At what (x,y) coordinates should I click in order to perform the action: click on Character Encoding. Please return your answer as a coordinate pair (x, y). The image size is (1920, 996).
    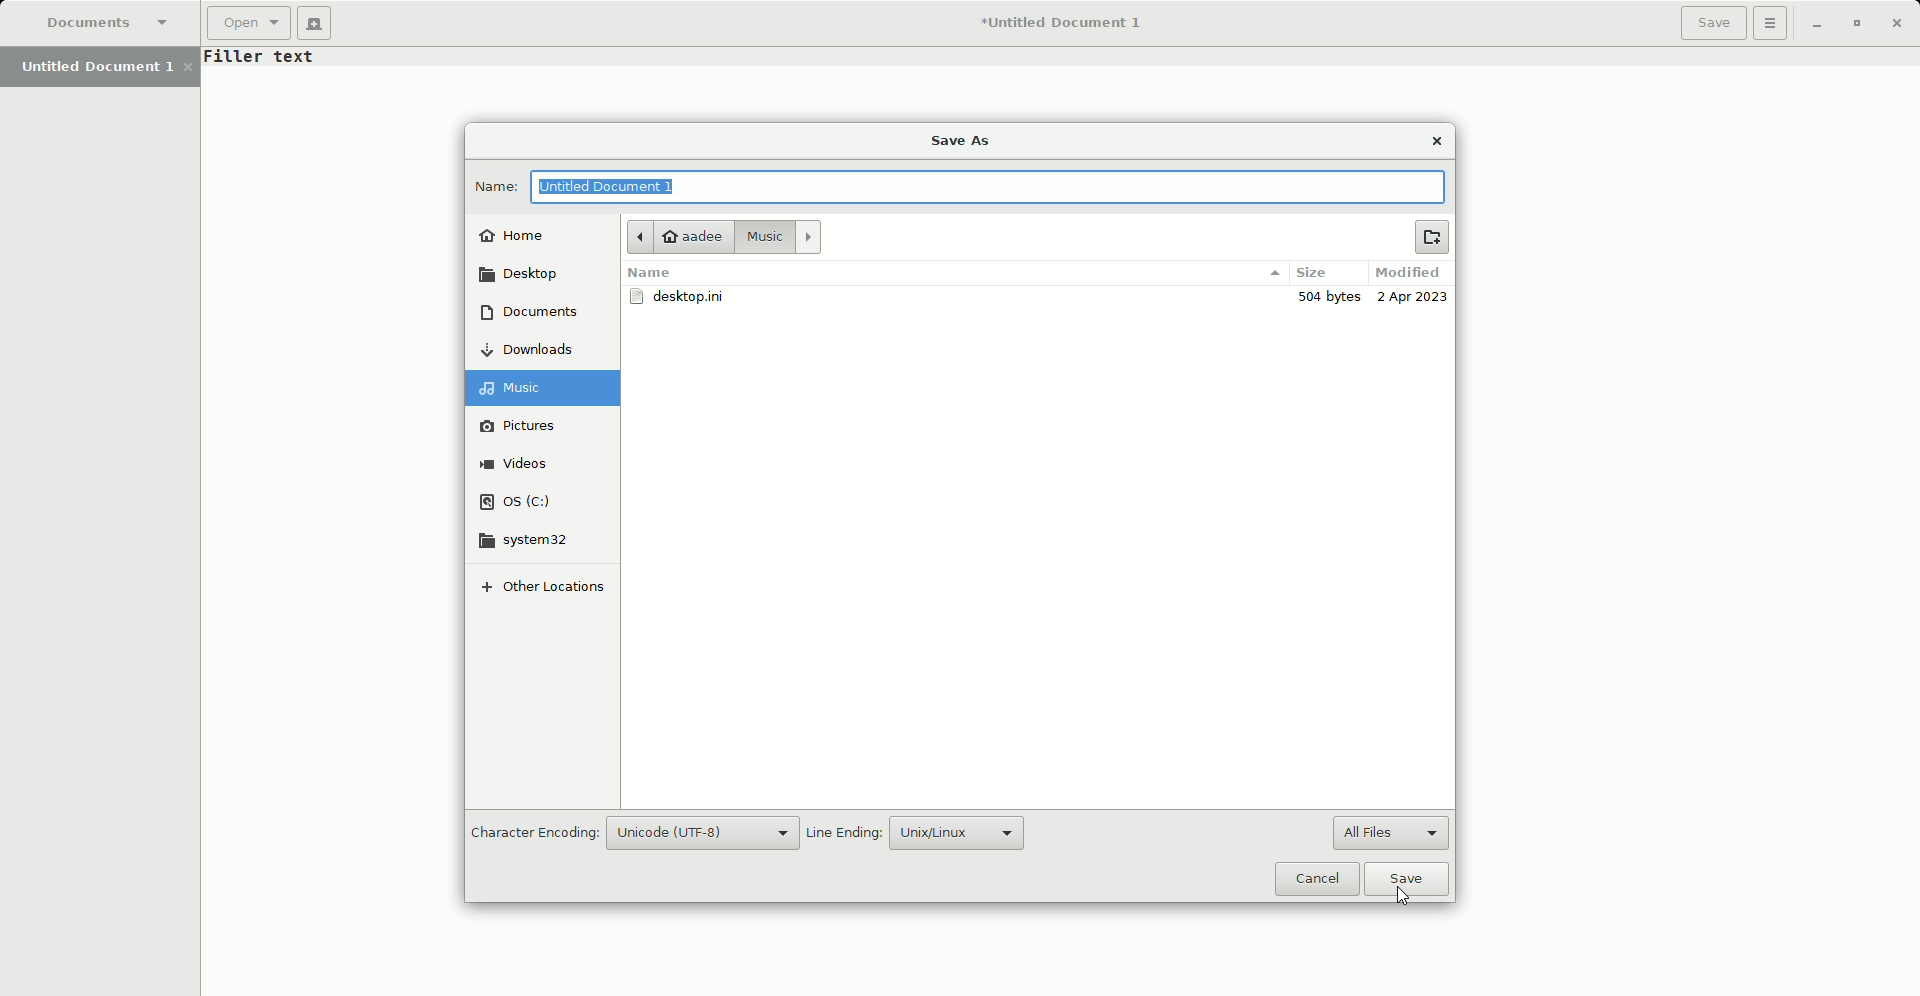
    Looking at the image, I should click on (633, 835).